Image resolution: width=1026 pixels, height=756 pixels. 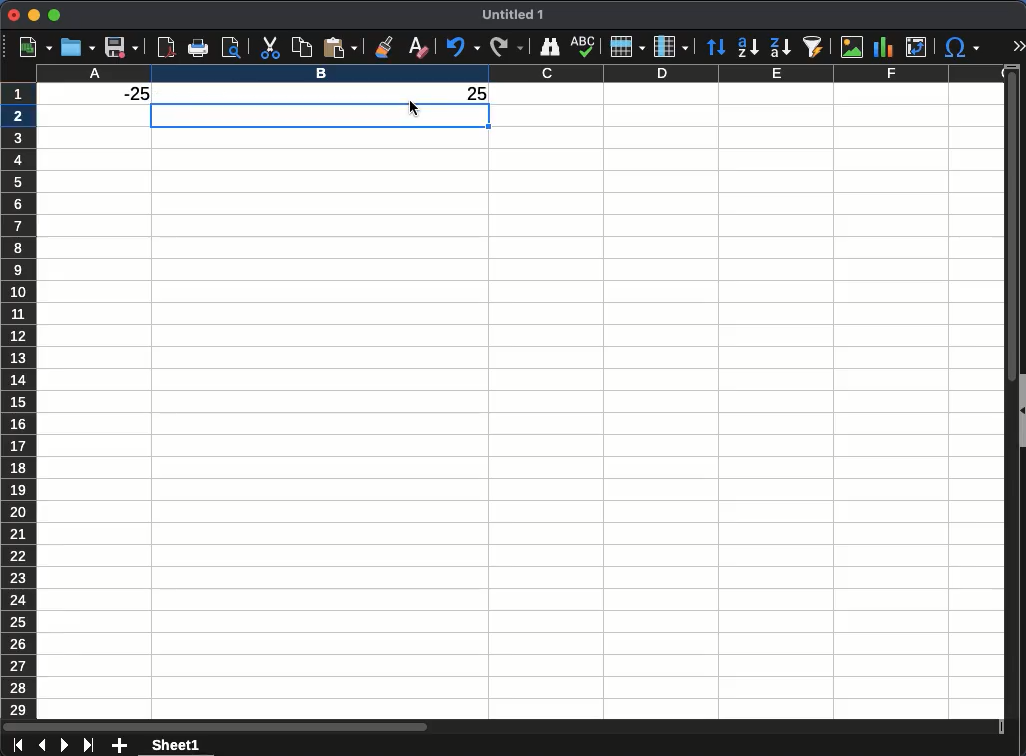 I want to click on add sheet, so click(x=120, y=744).